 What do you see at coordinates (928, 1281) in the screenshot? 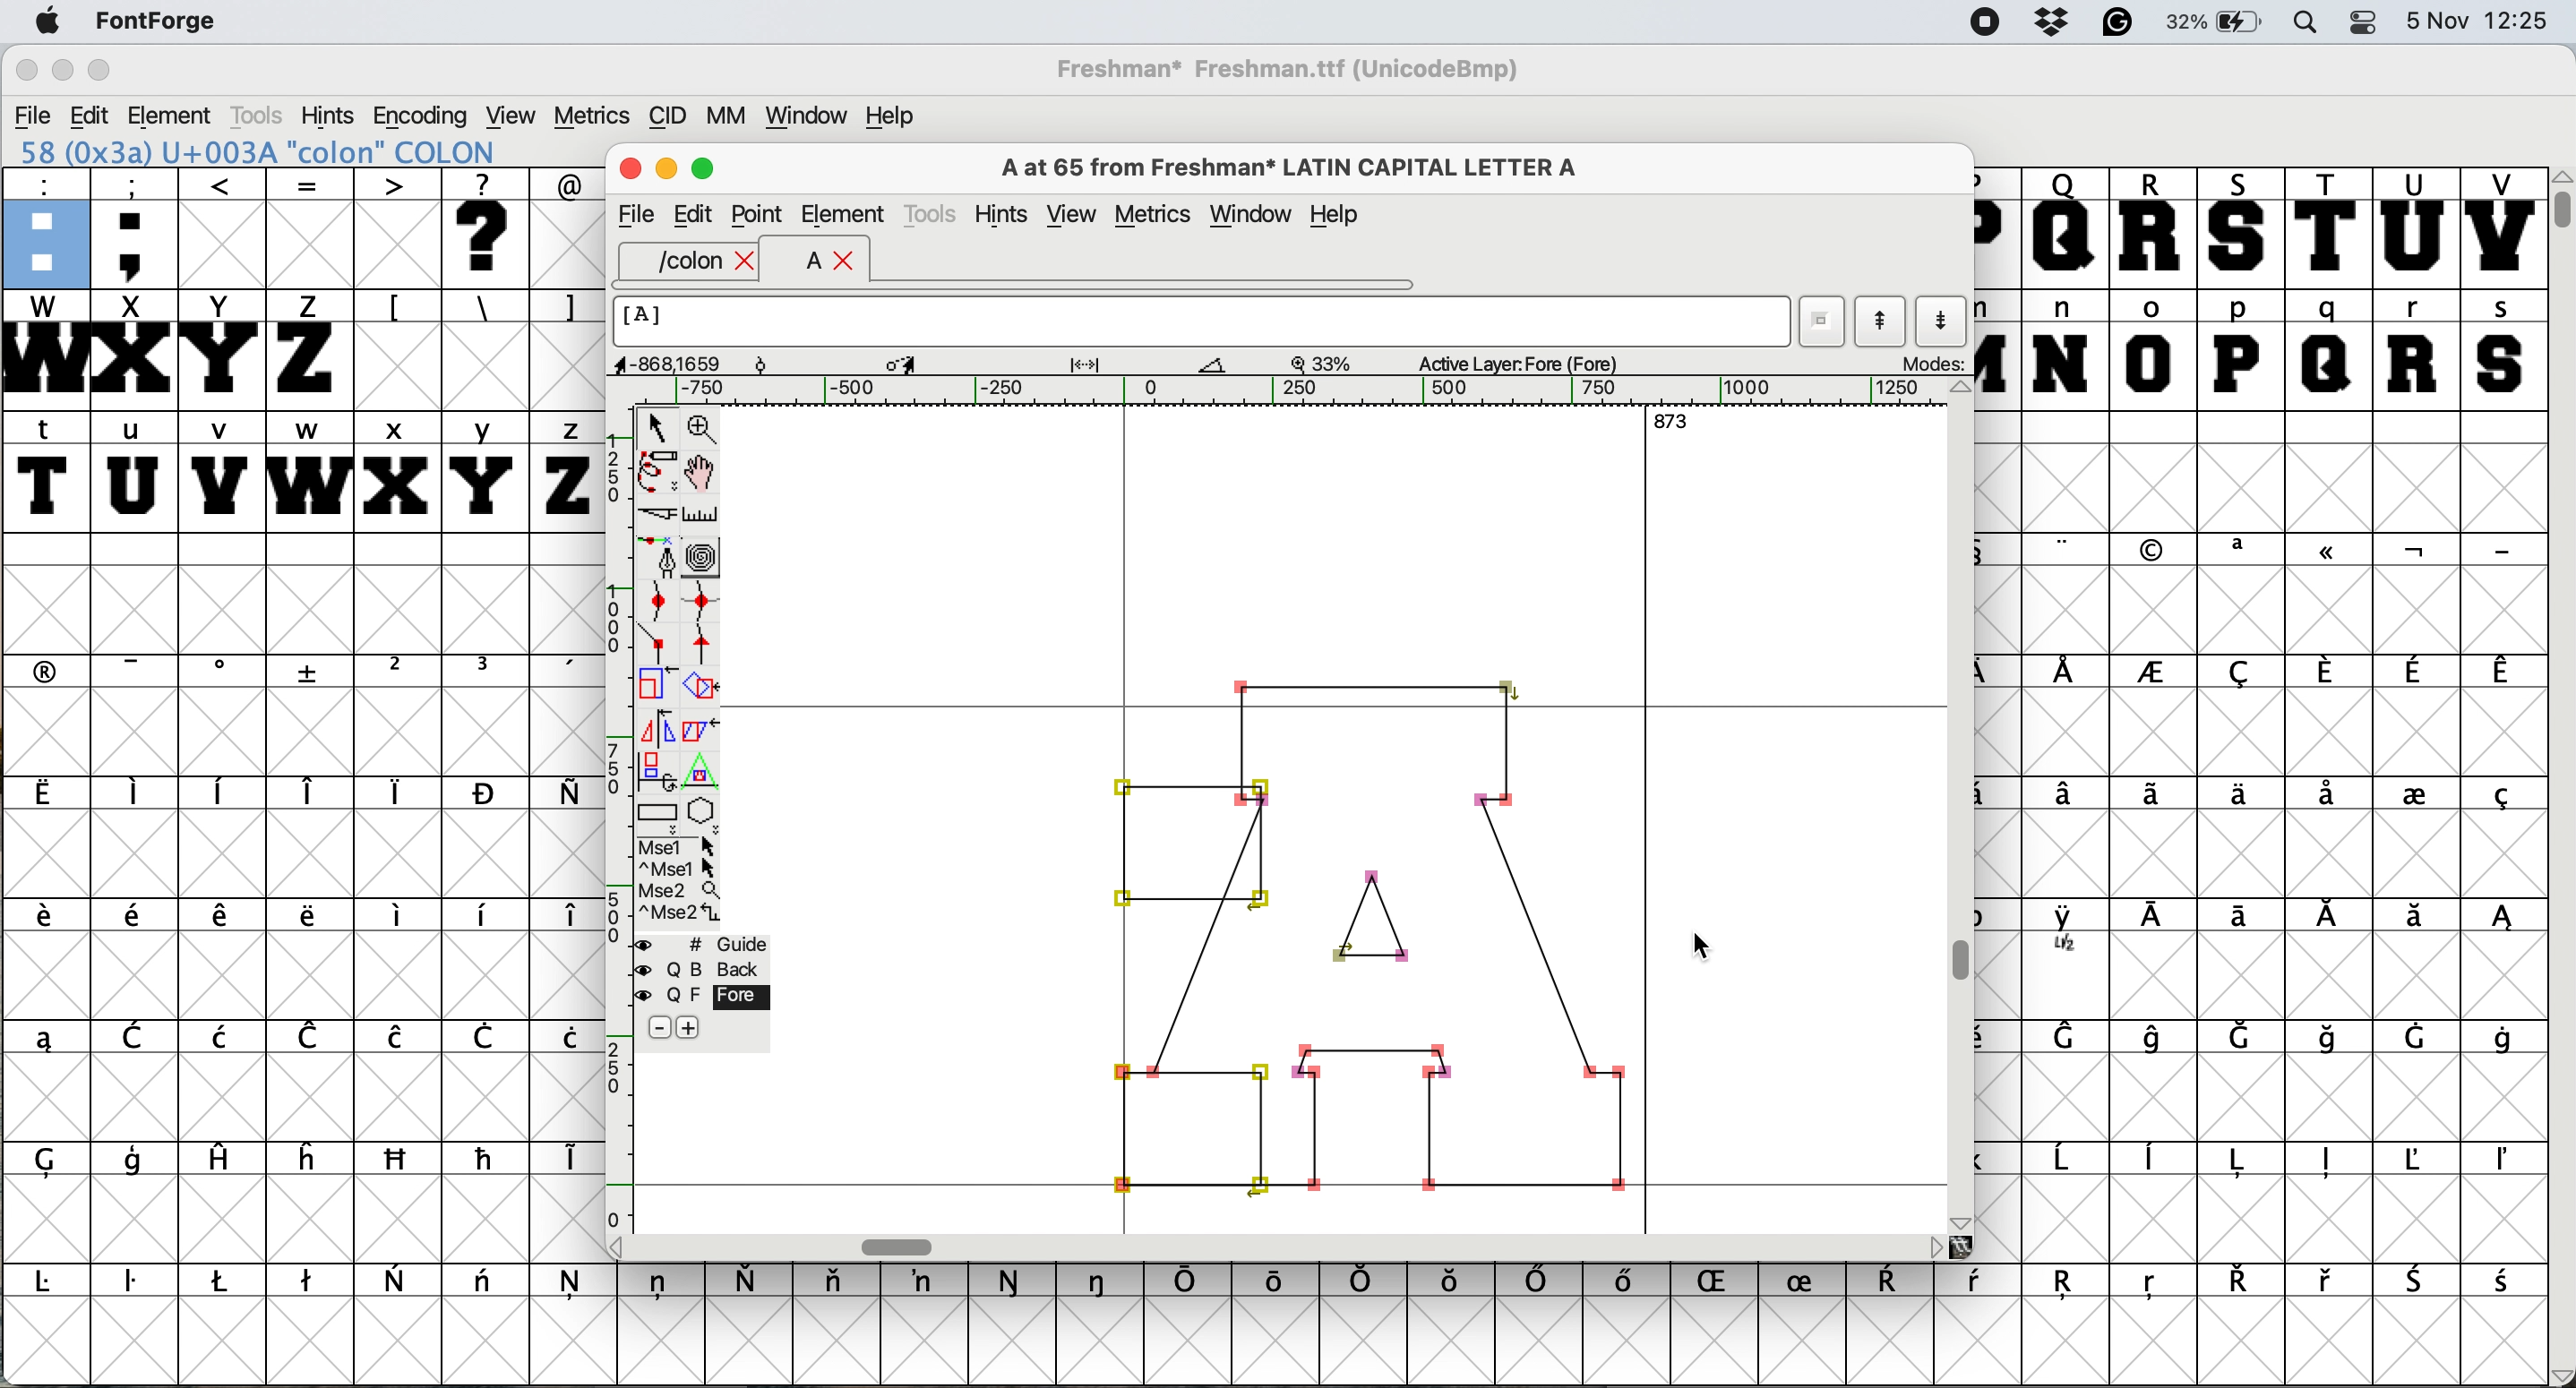
I see `symbol` at bounding box center [928, 1281].